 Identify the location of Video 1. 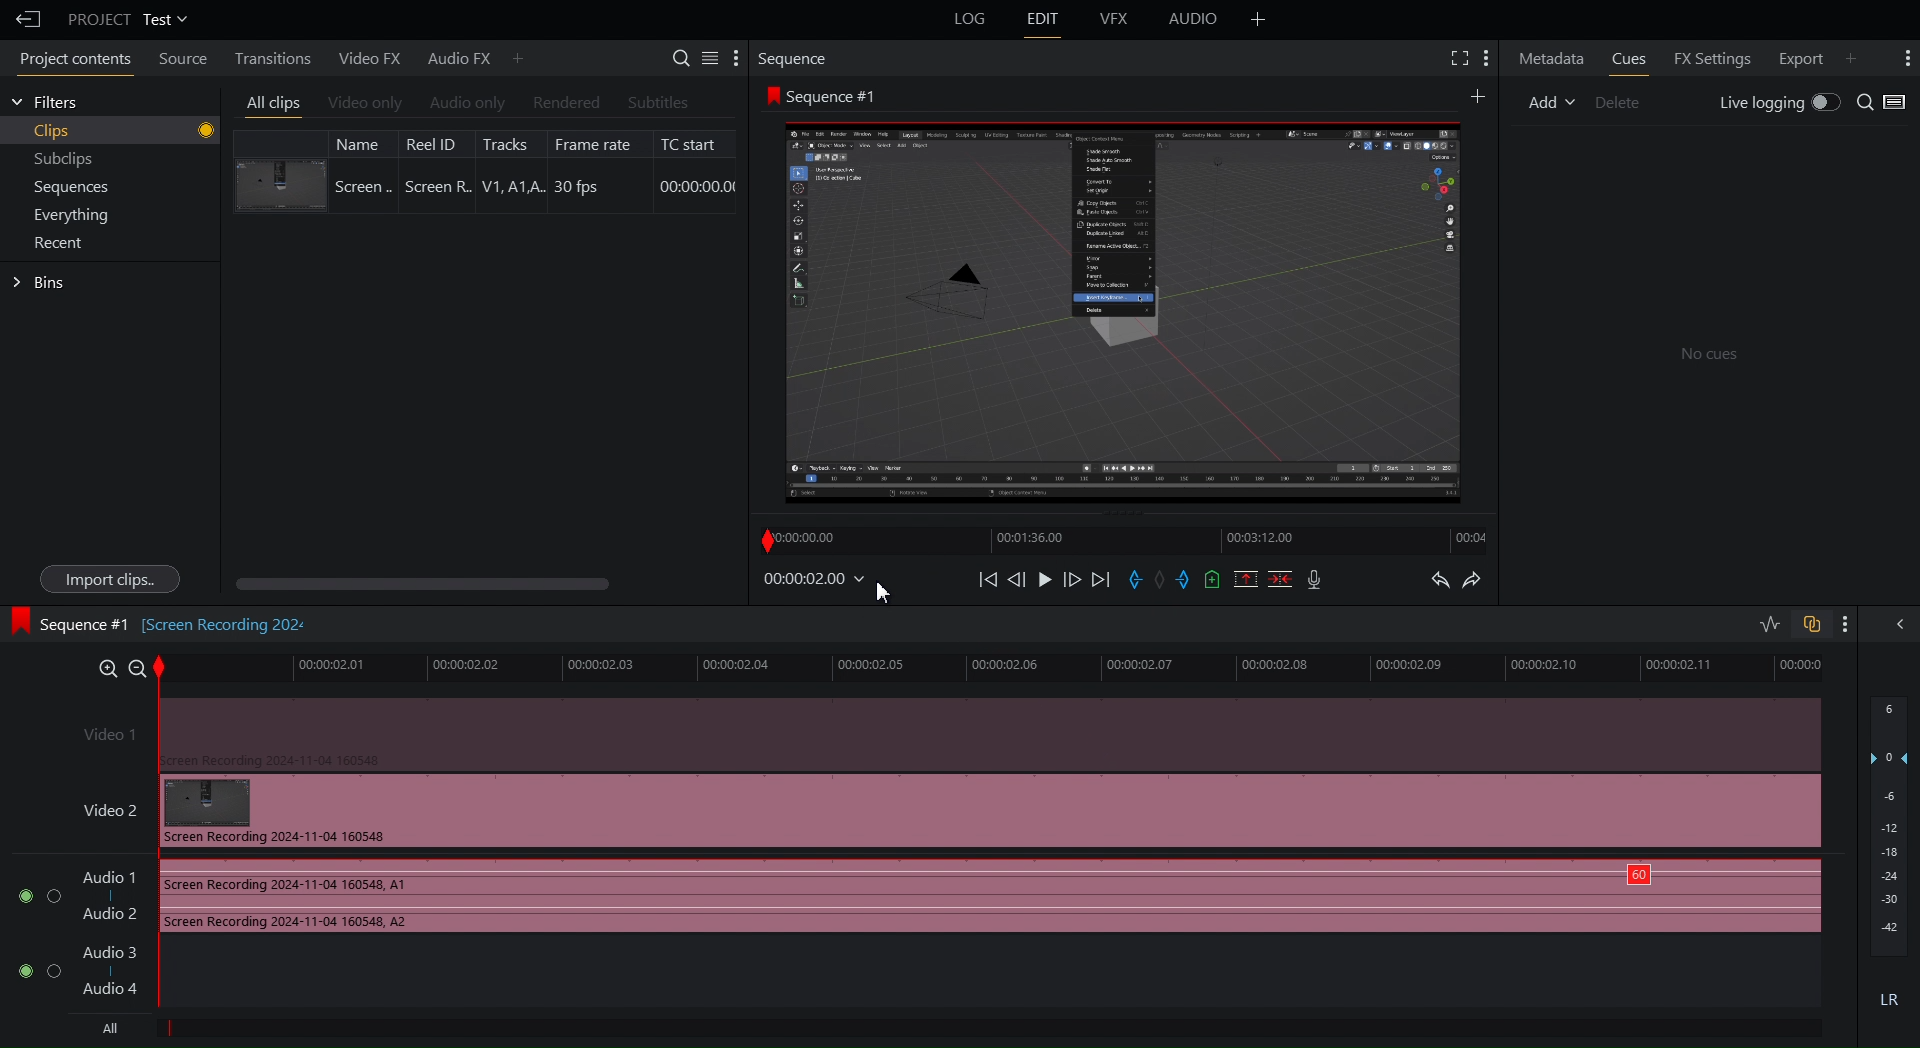
(942, 732).